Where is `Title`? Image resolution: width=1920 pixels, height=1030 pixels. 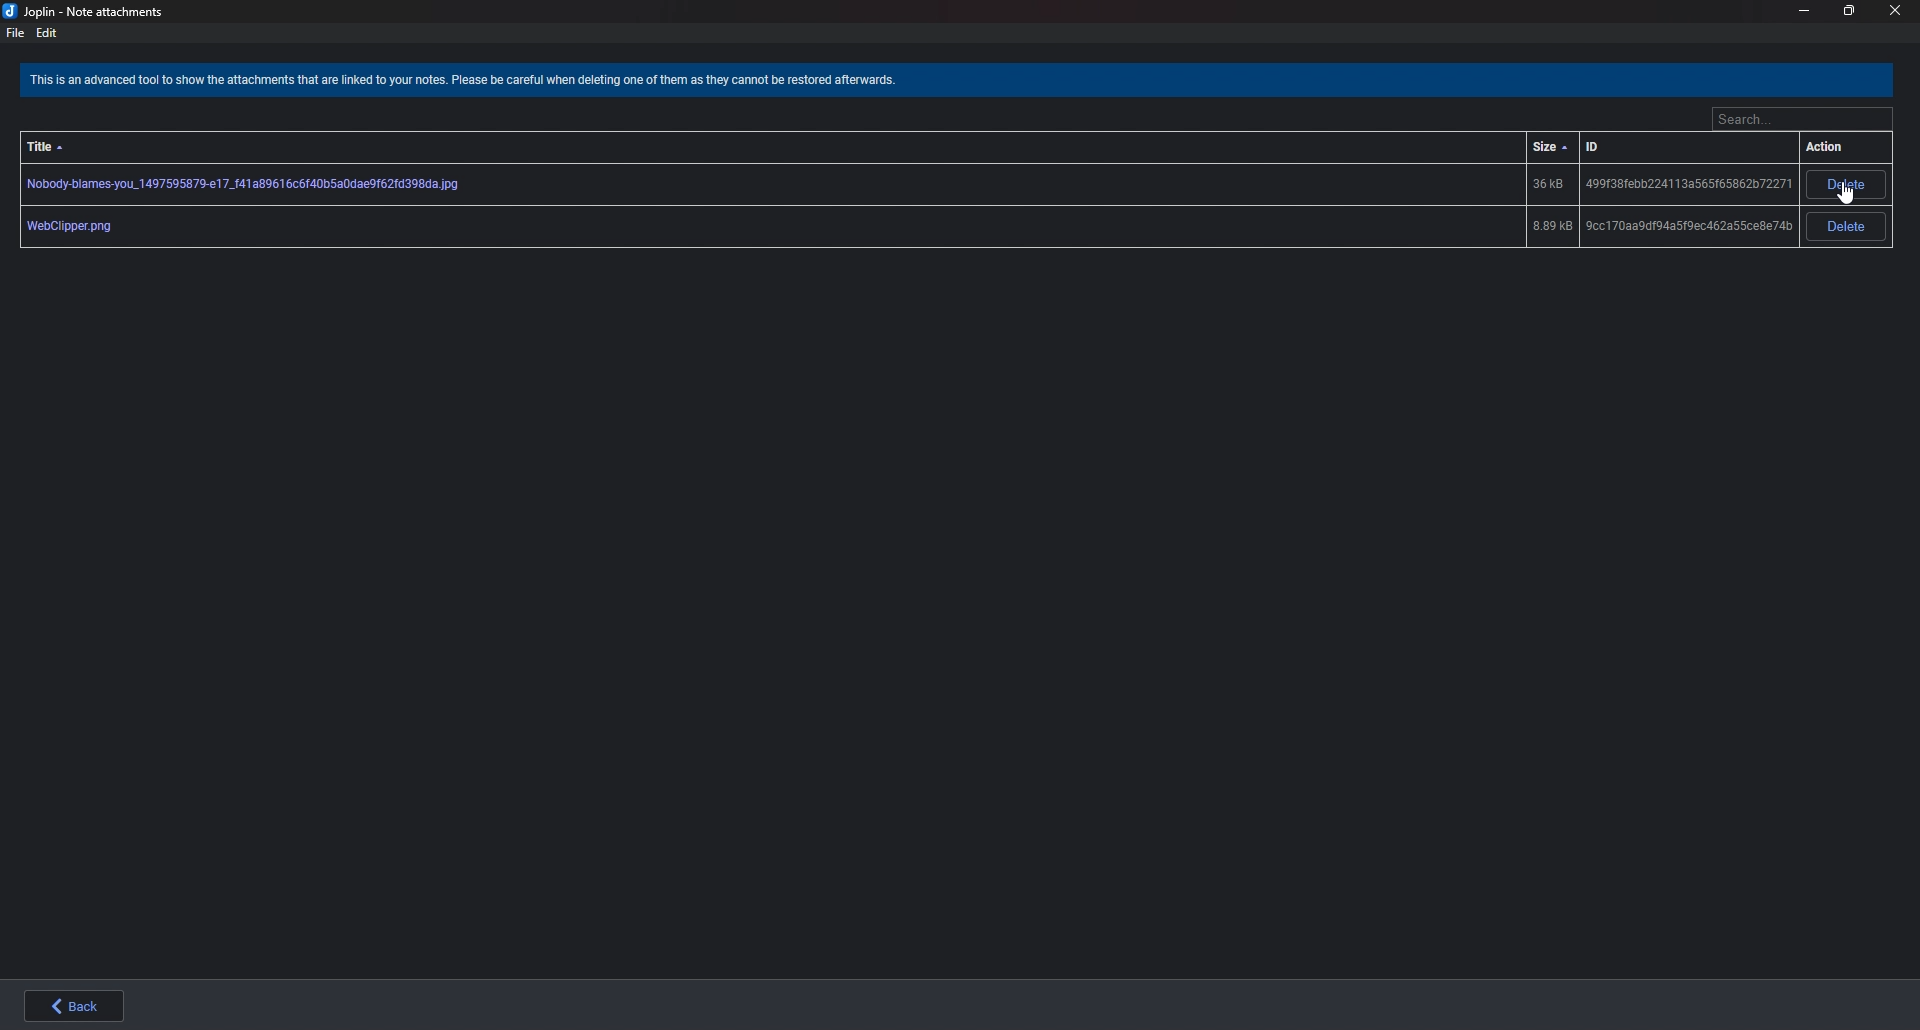
Title is located at coordinates (61, 139).